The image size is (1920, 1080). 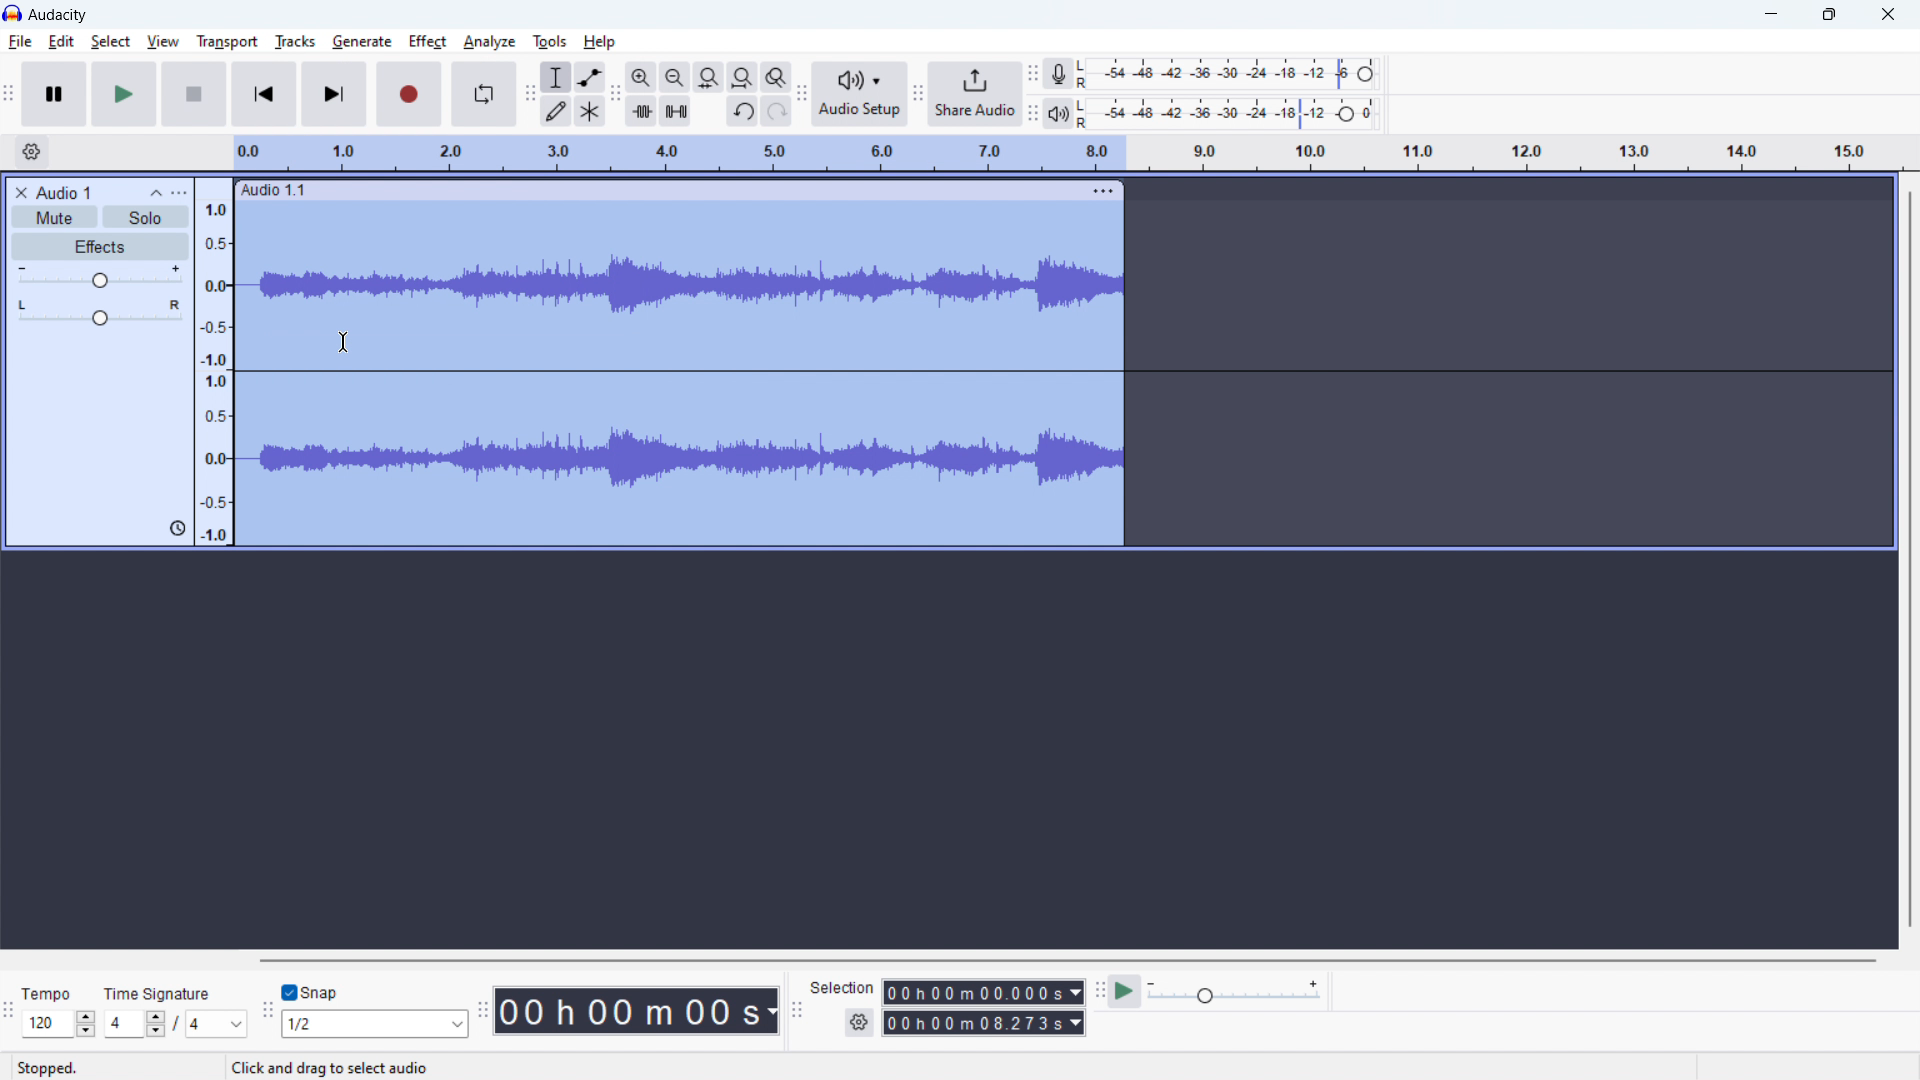 I want to click on edit, so click(x=62, y=42).